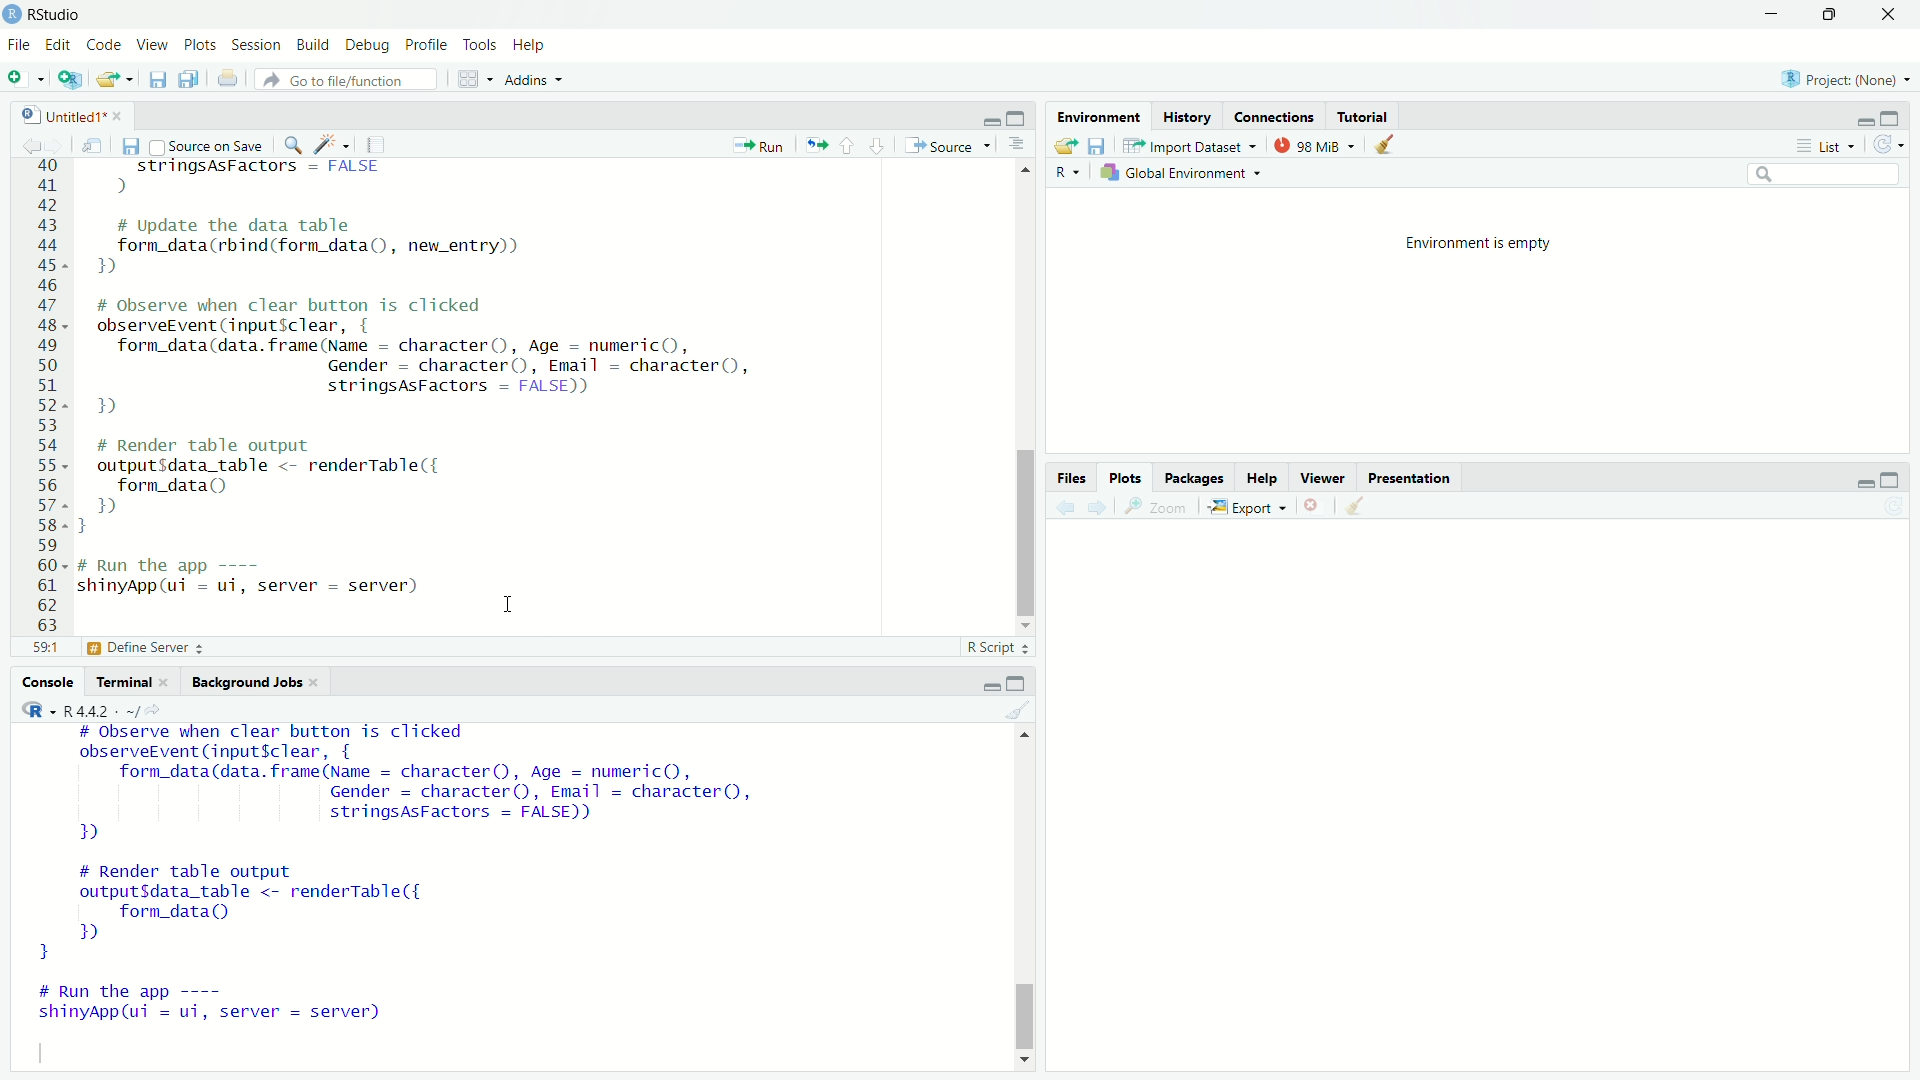  Describe the element at coordinates (1186, 115) in the screenshot. I see `history` at that location.